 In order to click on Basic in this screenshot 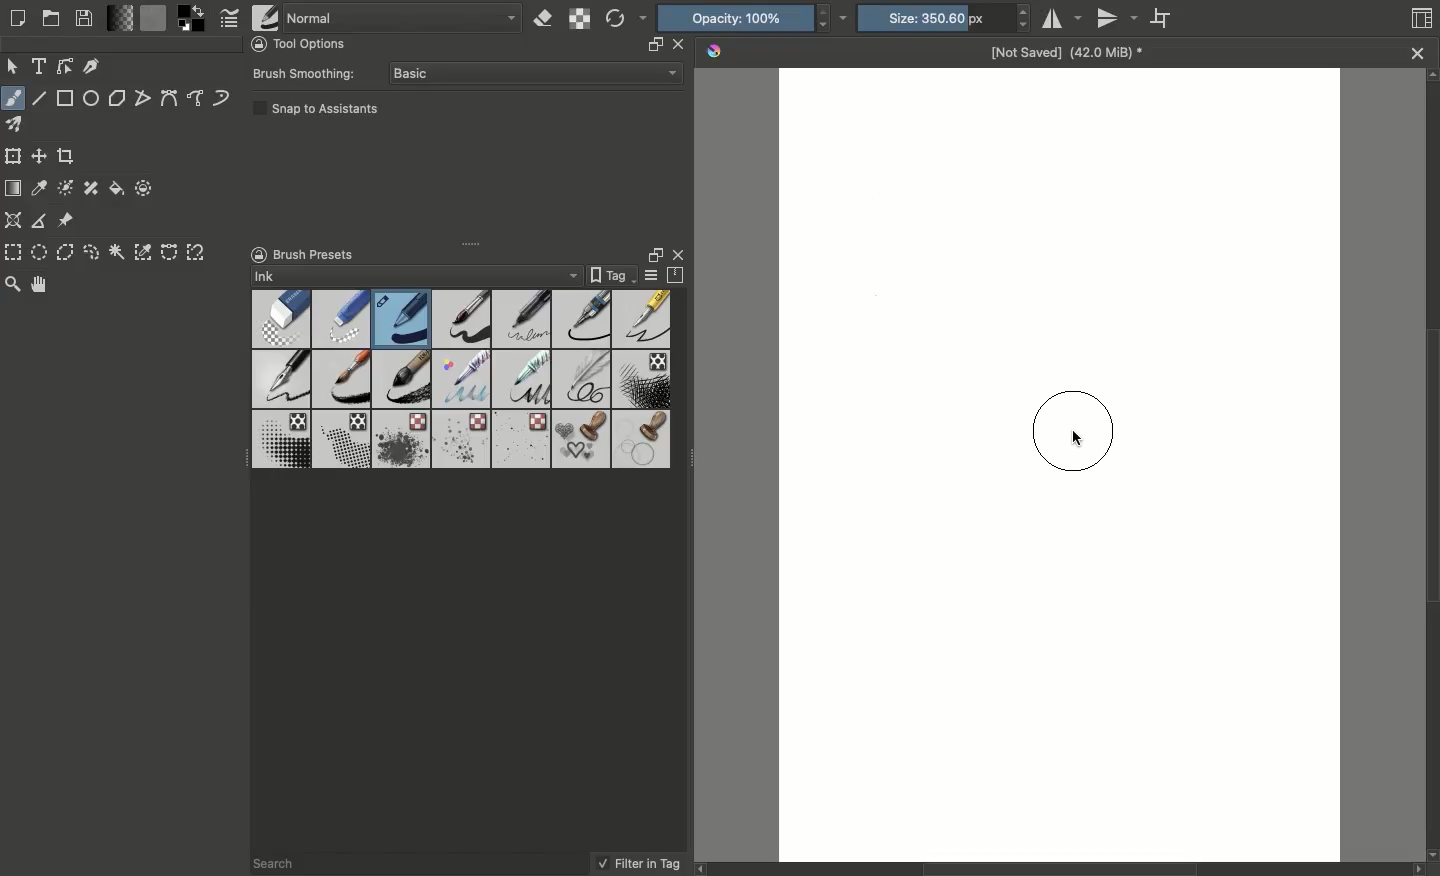, I will do `click(535, 75)`.